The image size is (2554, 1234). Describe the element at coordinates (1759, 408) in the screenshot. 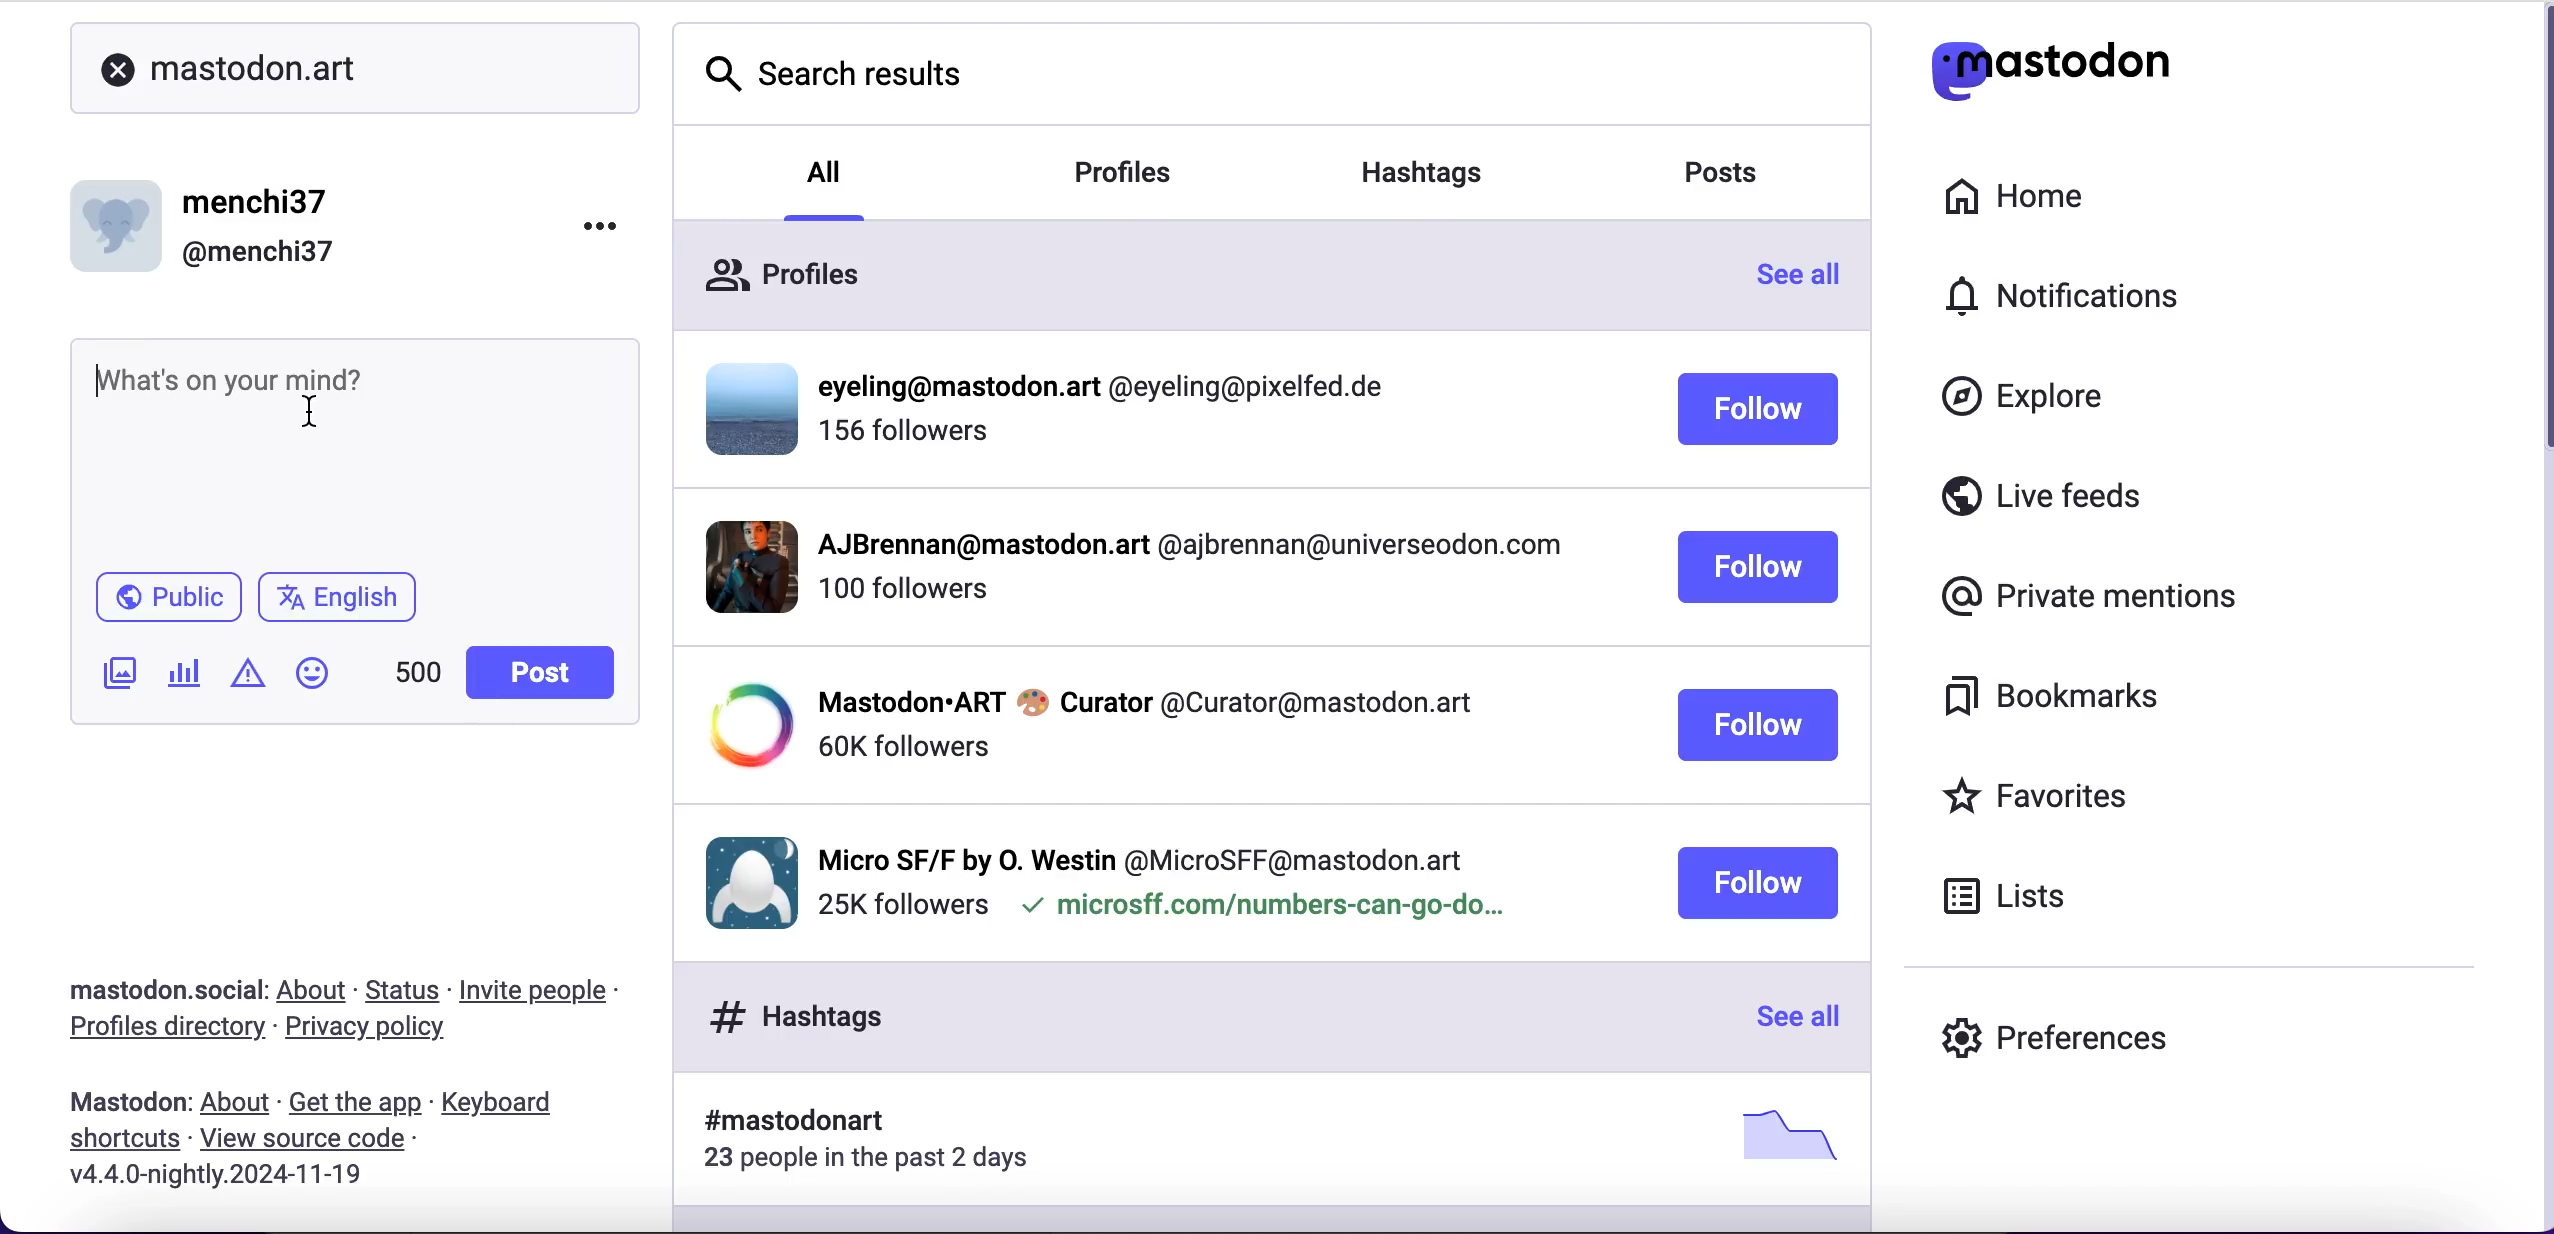

I see `follow` at that location.